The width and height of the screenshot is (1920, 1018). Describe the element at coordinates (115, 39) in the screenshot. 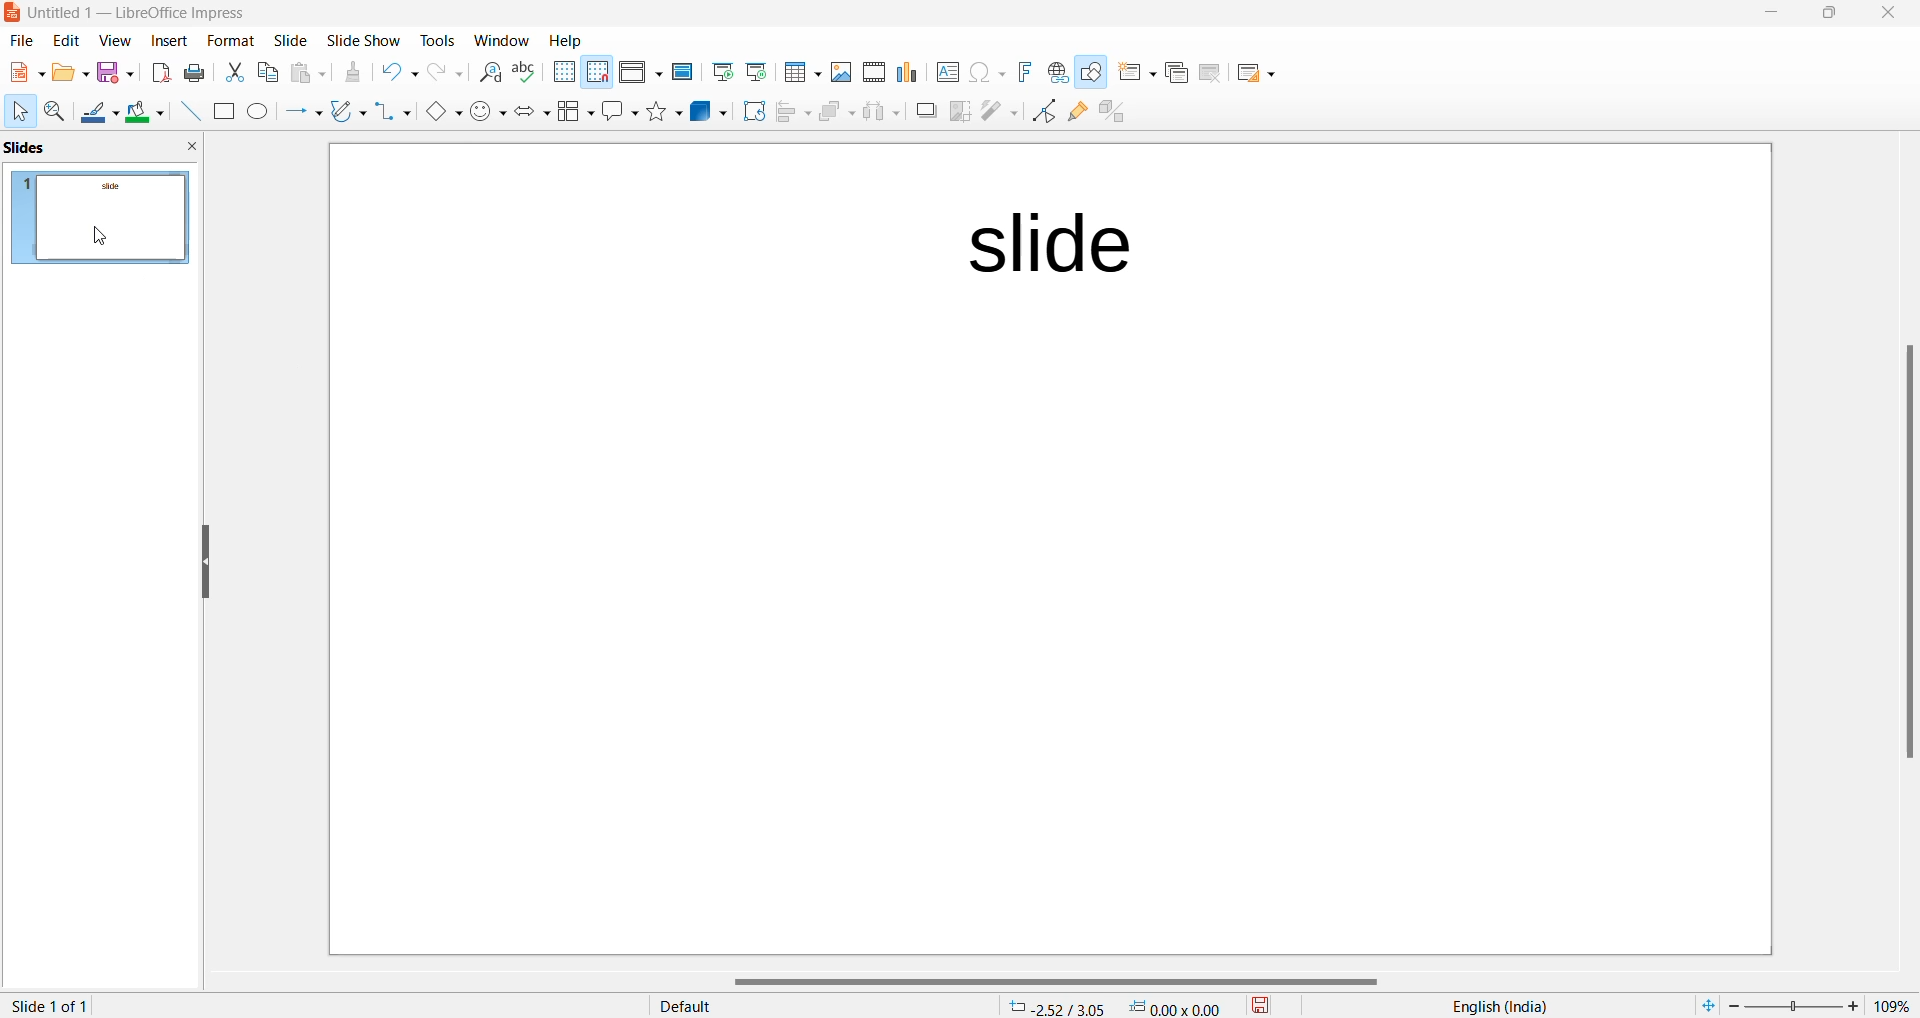

I see `view navigation` at that location.